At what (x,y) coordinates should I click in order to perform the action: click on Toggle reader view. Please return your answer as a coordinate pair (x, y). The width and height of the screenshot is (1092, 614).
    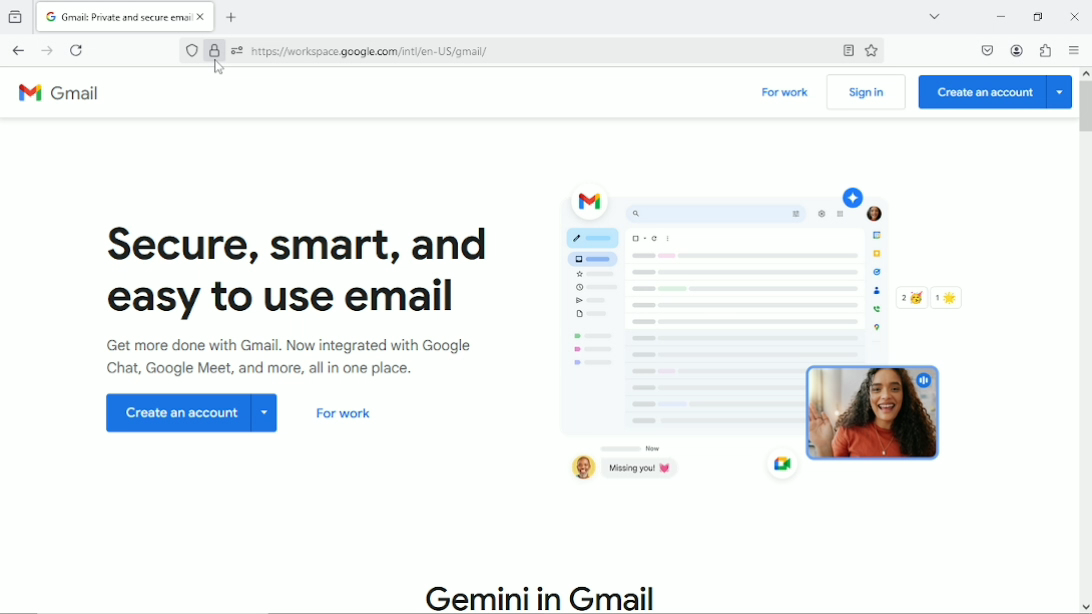
    Looking at the image, I should click on (847, 49).